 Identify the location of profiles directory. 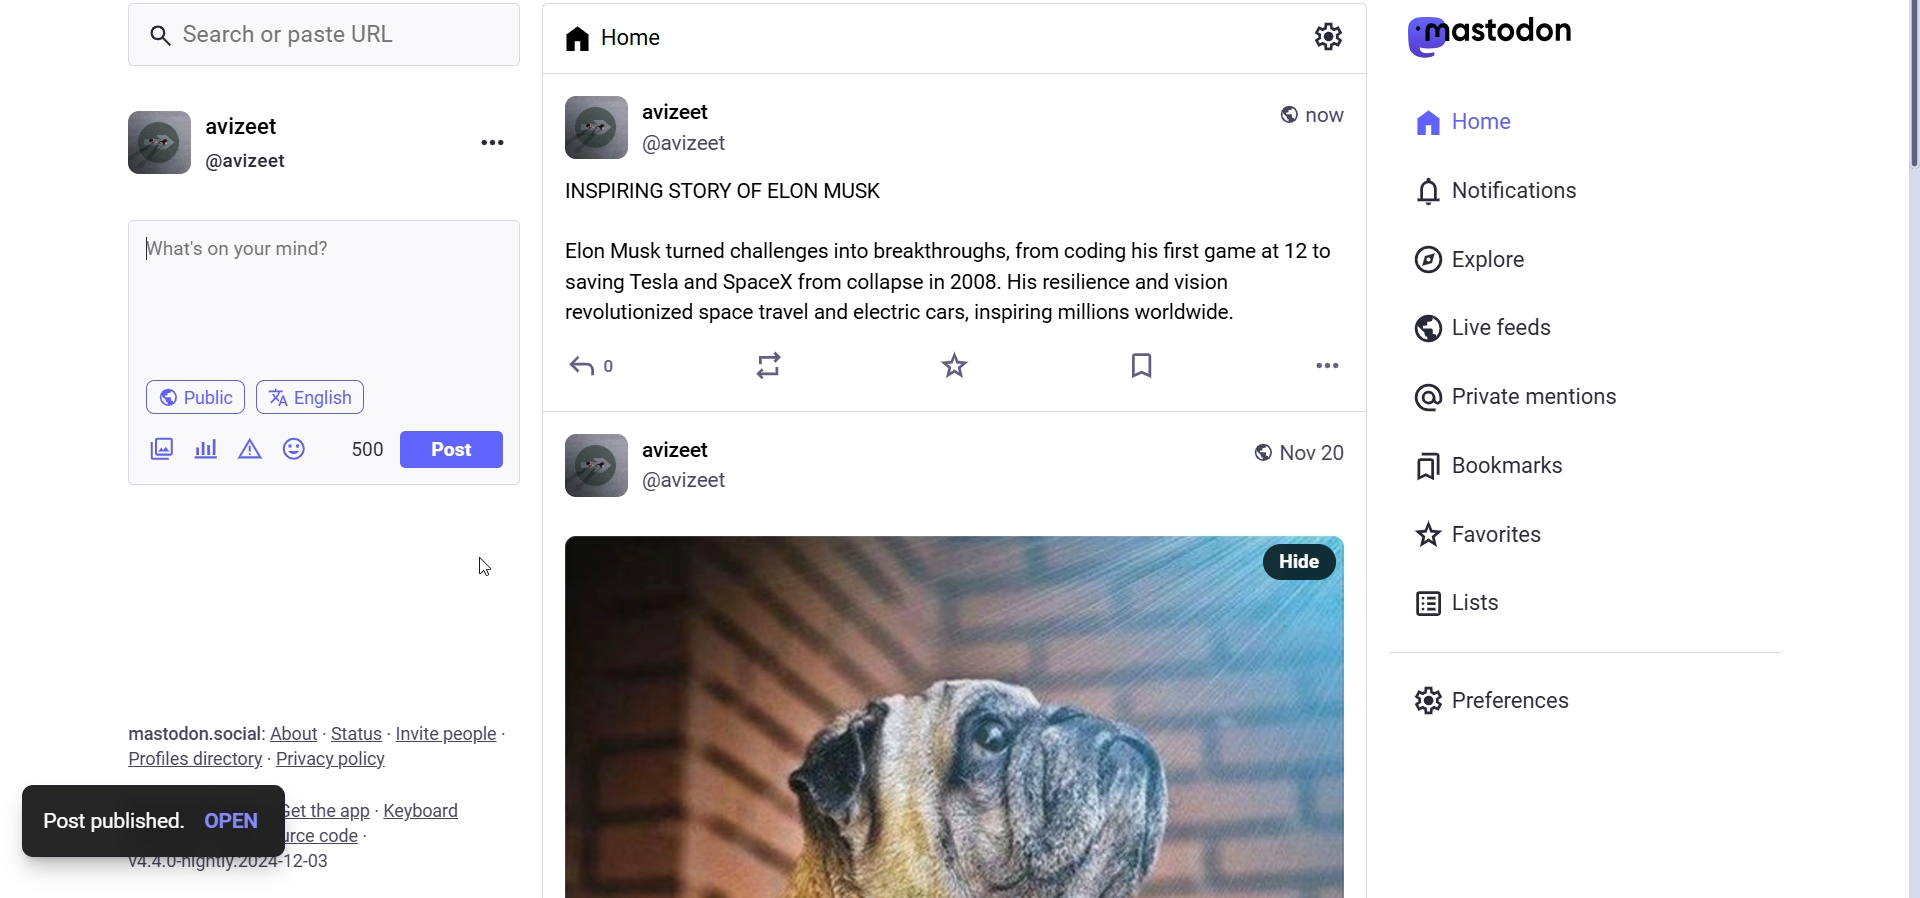
(192, 759).